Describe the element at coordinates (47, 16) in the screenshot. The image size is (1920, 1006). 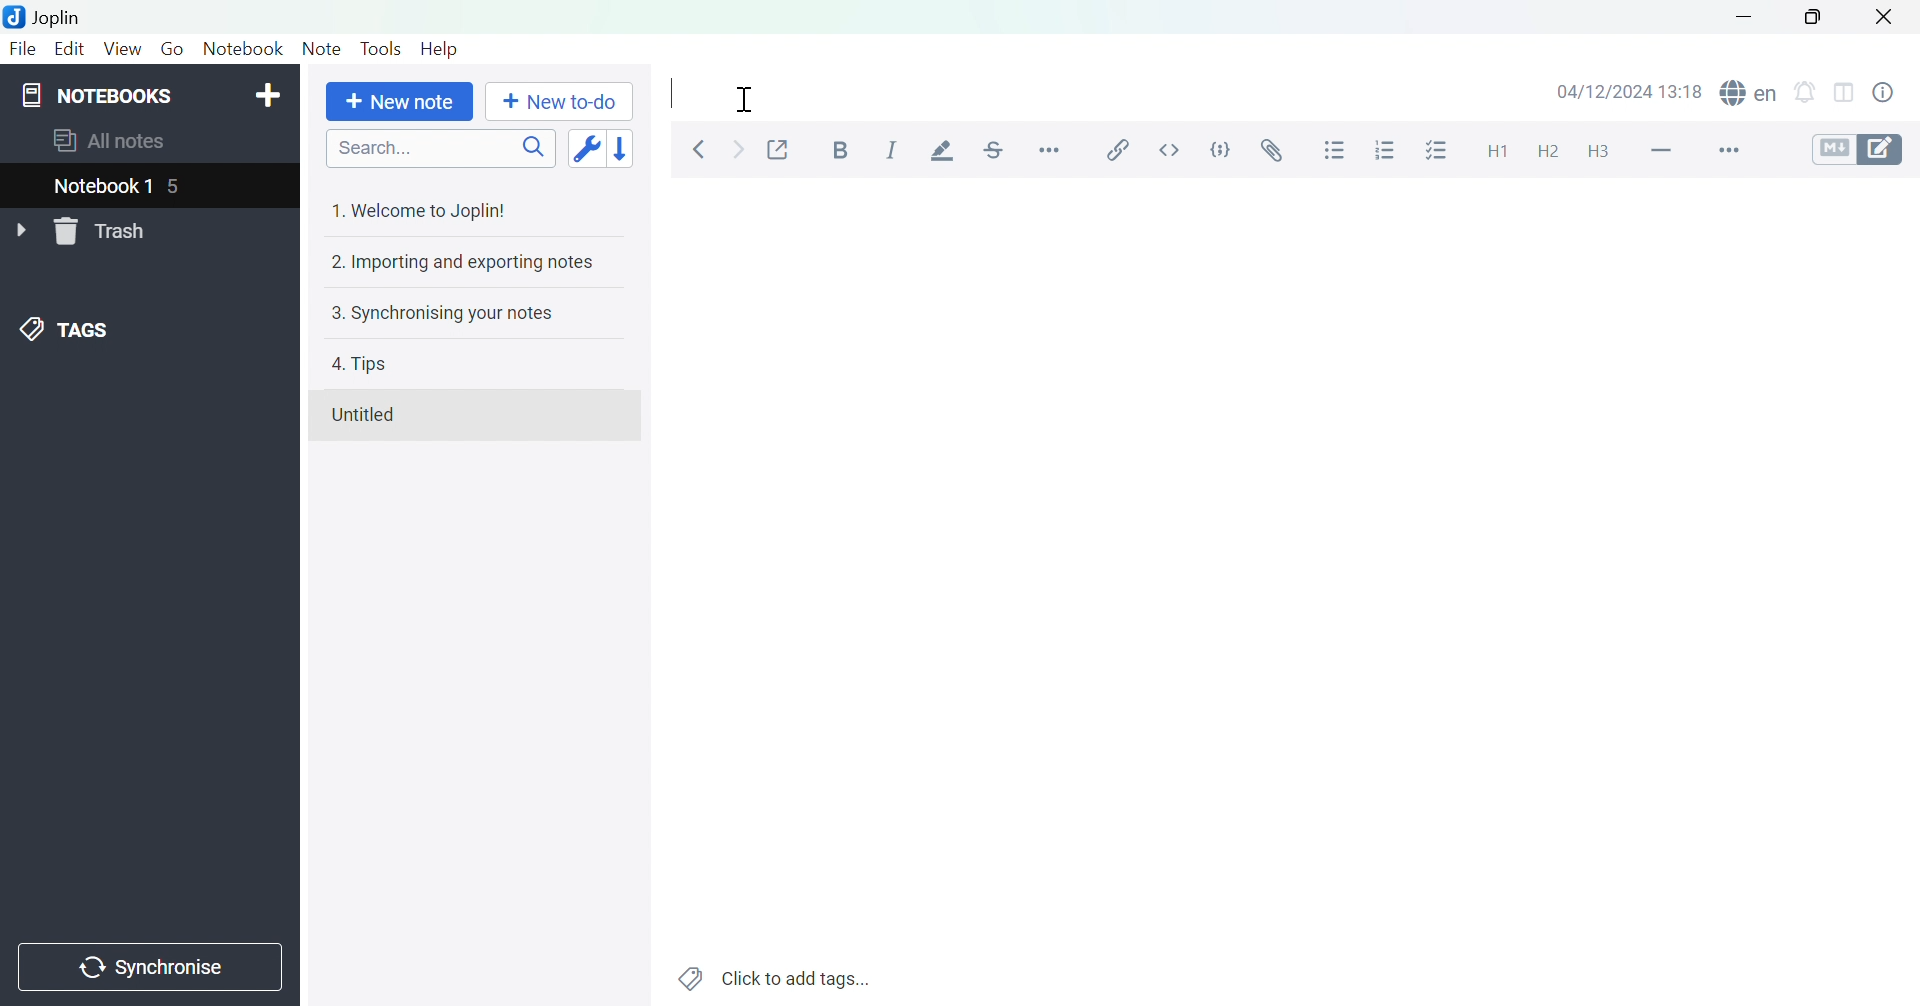
I see `Joplin` at that location.